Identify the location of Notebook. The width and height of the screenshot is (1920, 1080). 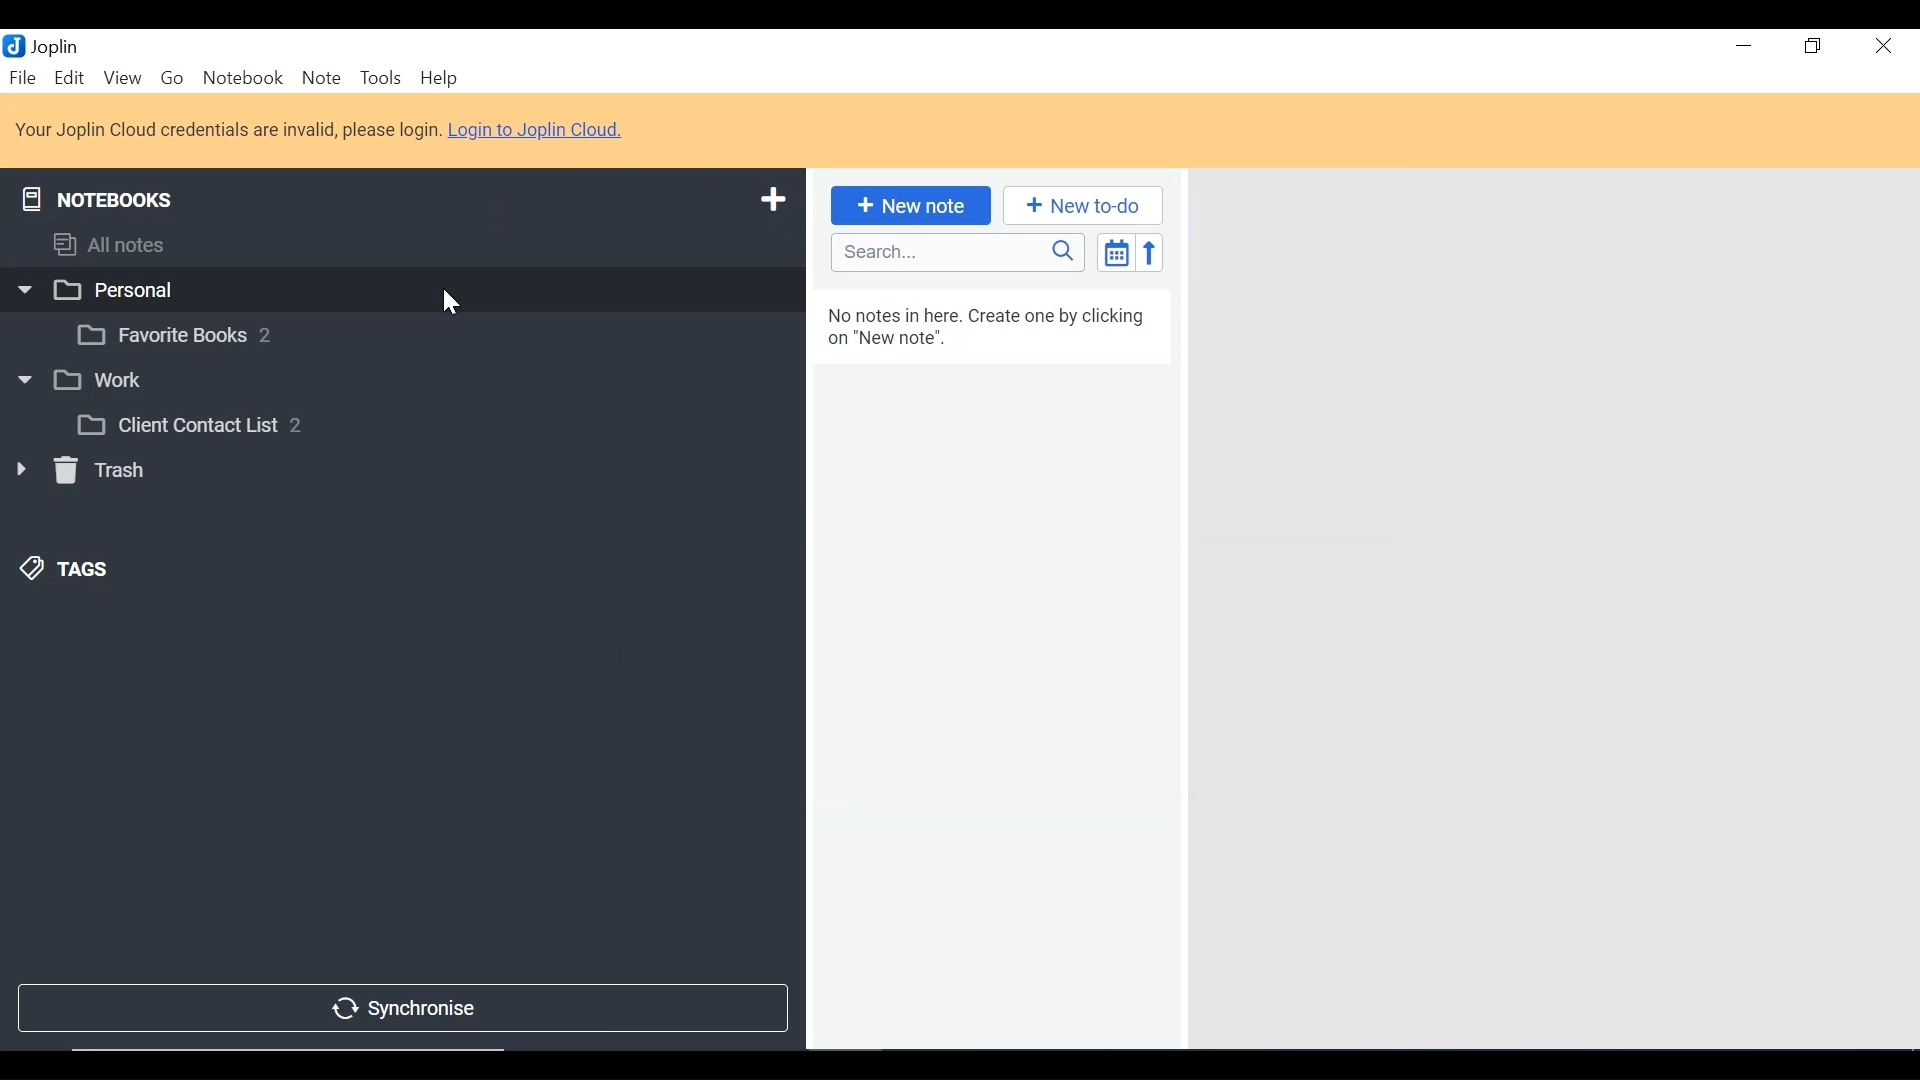
(422, 332).